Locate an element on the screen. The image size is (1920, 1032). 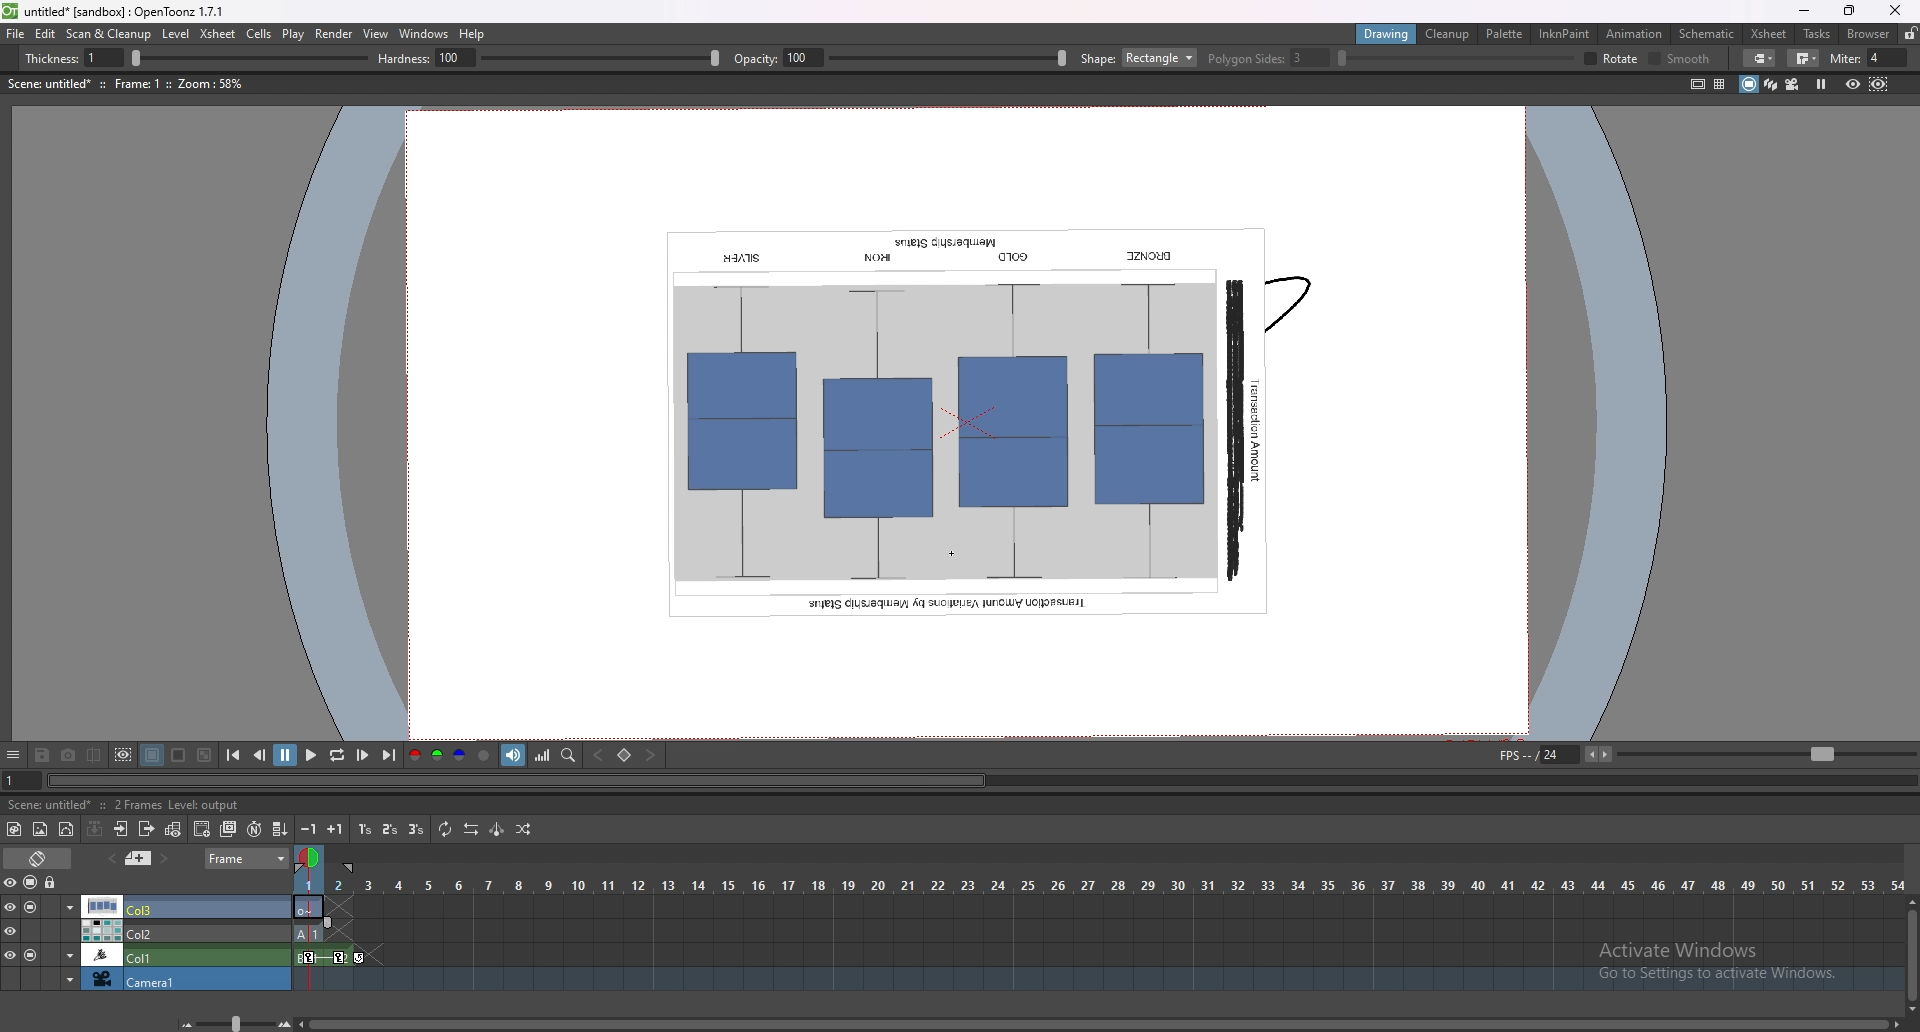
view is located at coordinates (376, 33).